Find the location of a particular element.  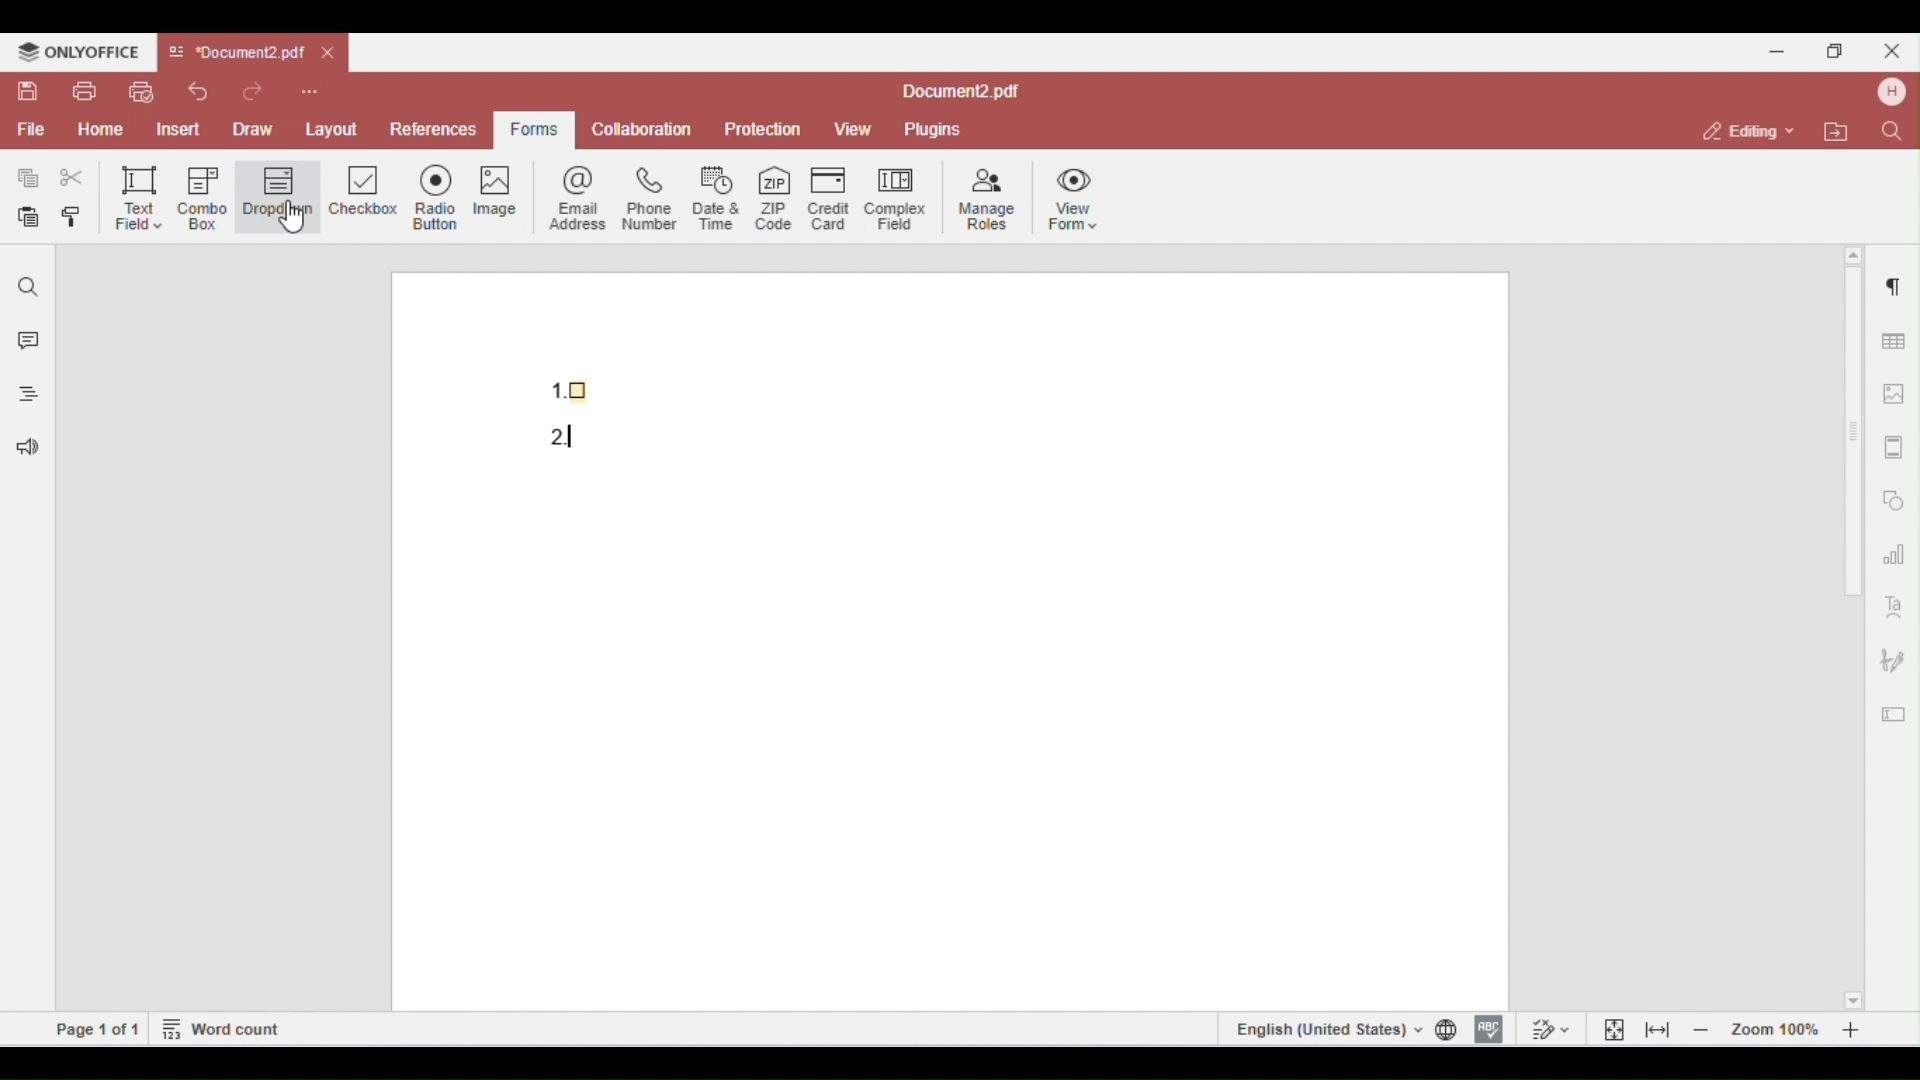

file is located at coordinates (29, 130).